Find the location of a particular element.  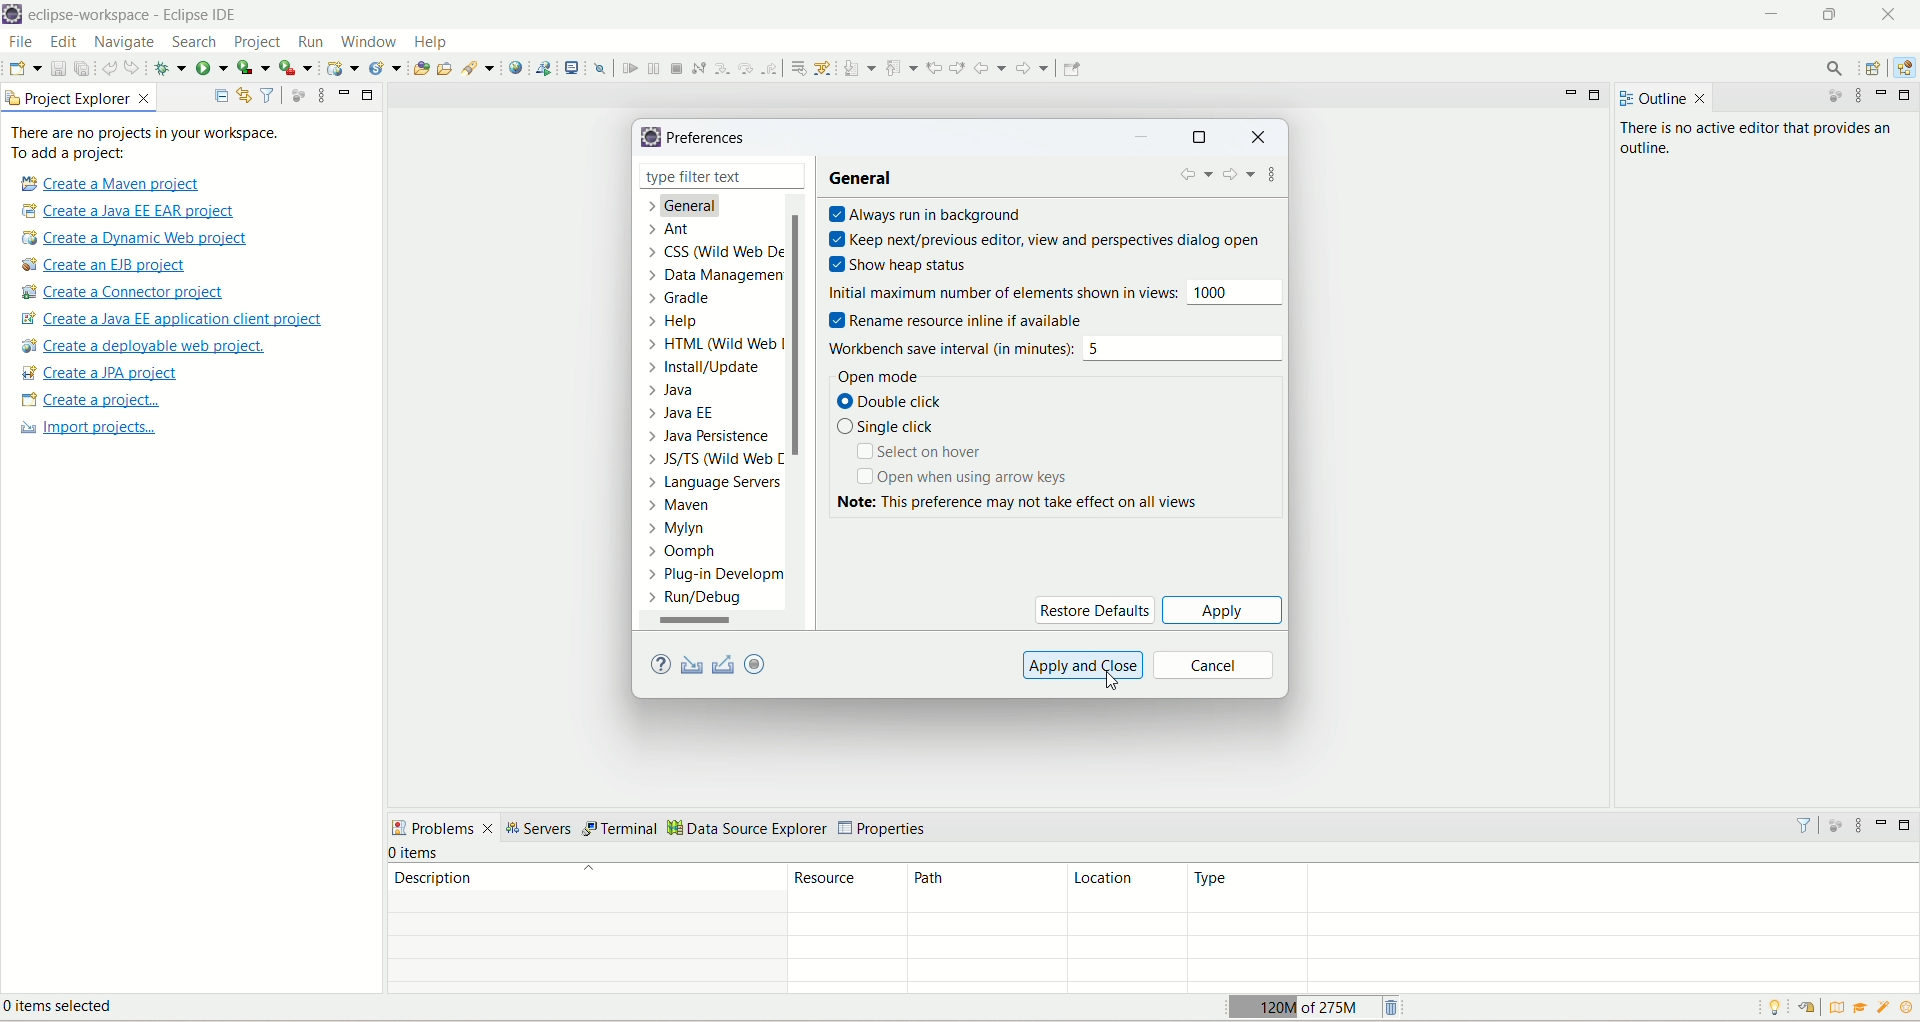

oomph is located at coordinates (683, 552).